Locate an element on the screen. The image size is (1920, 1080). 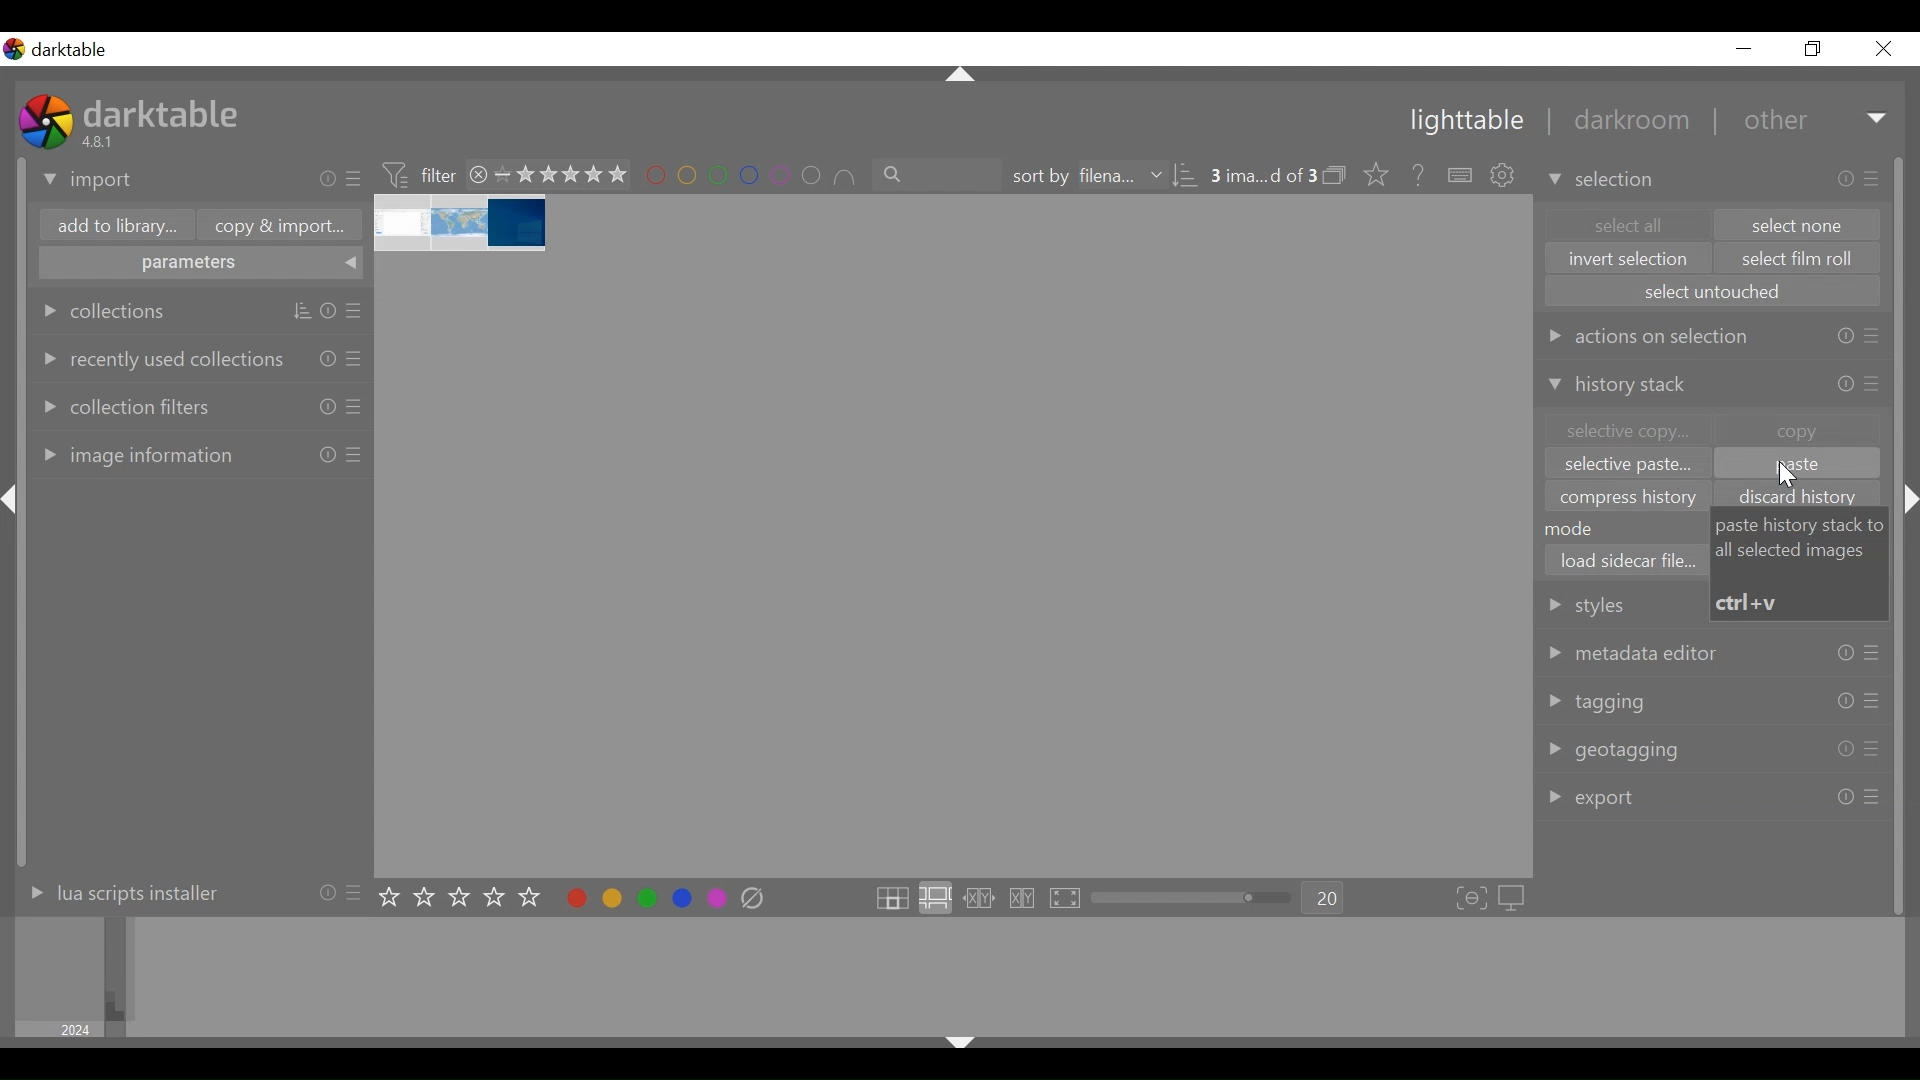
load sidebar file is located at coordinates (1627, 560).